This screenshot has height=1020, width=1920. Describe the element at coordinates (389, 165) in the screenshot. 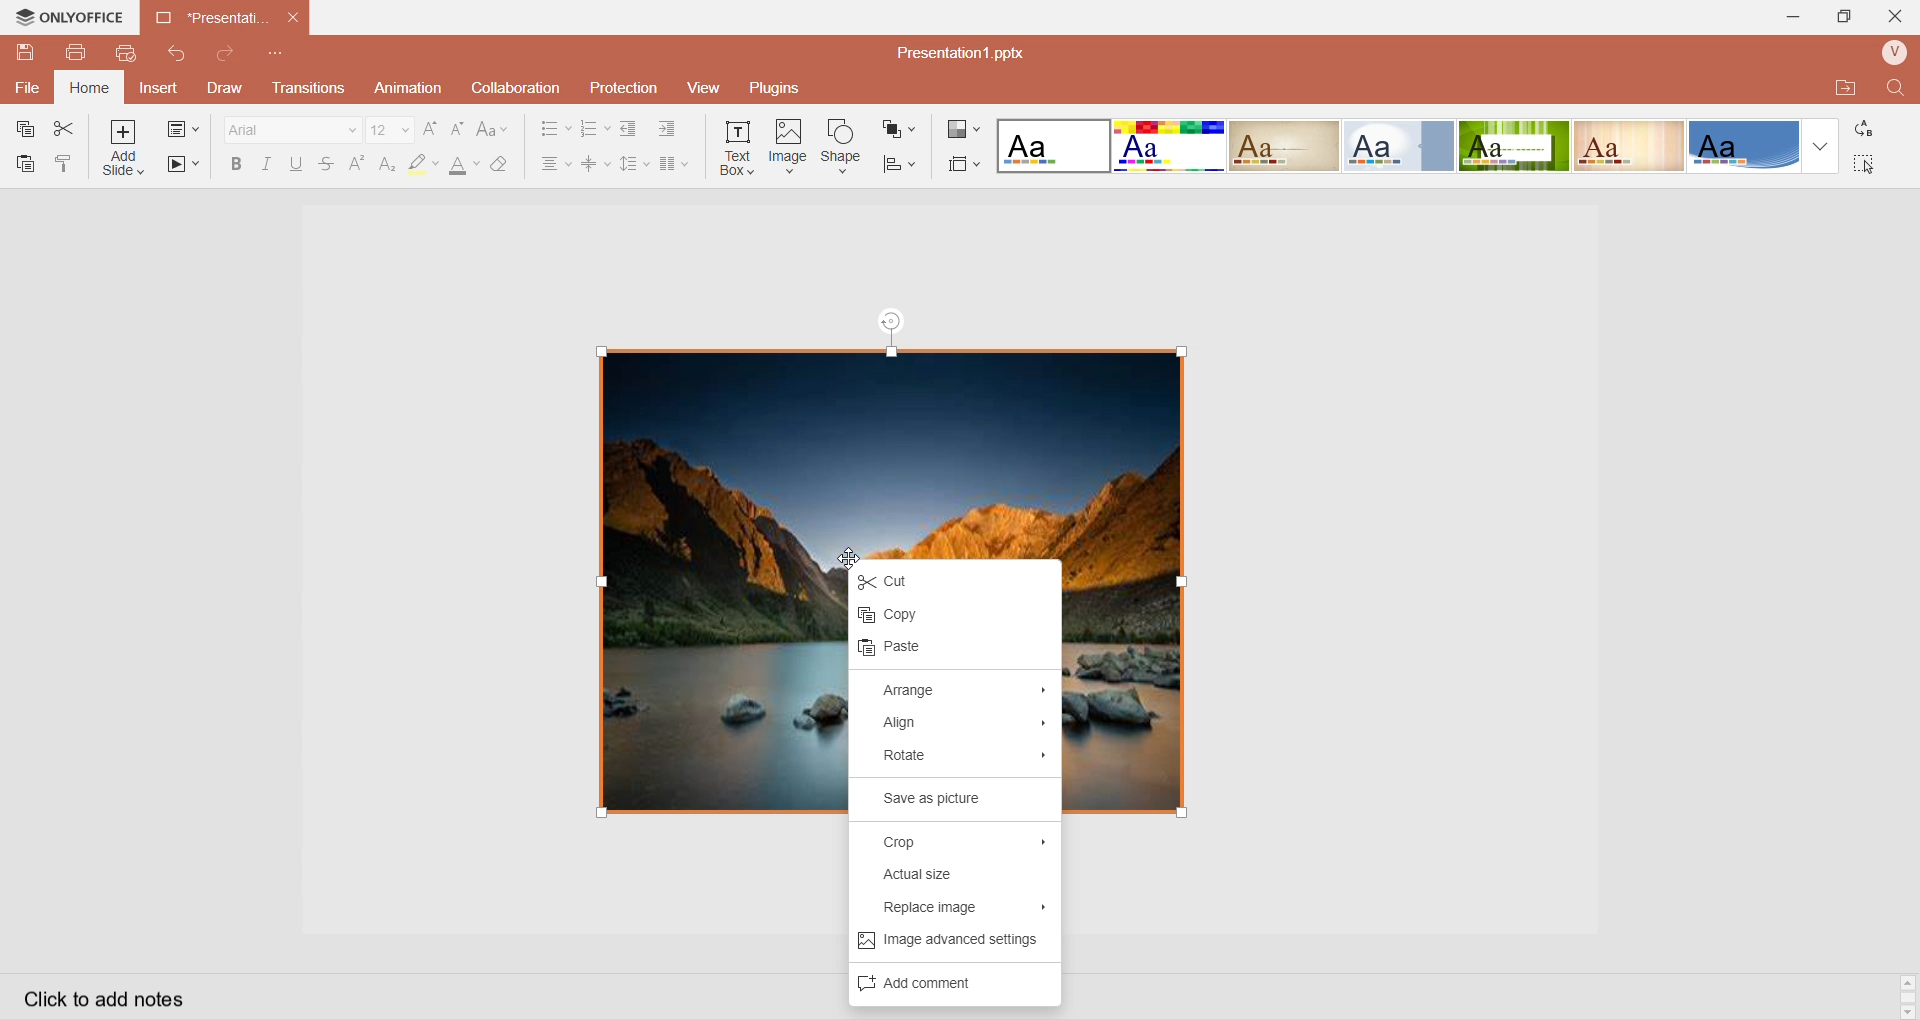

I see `Subscript` at that location.